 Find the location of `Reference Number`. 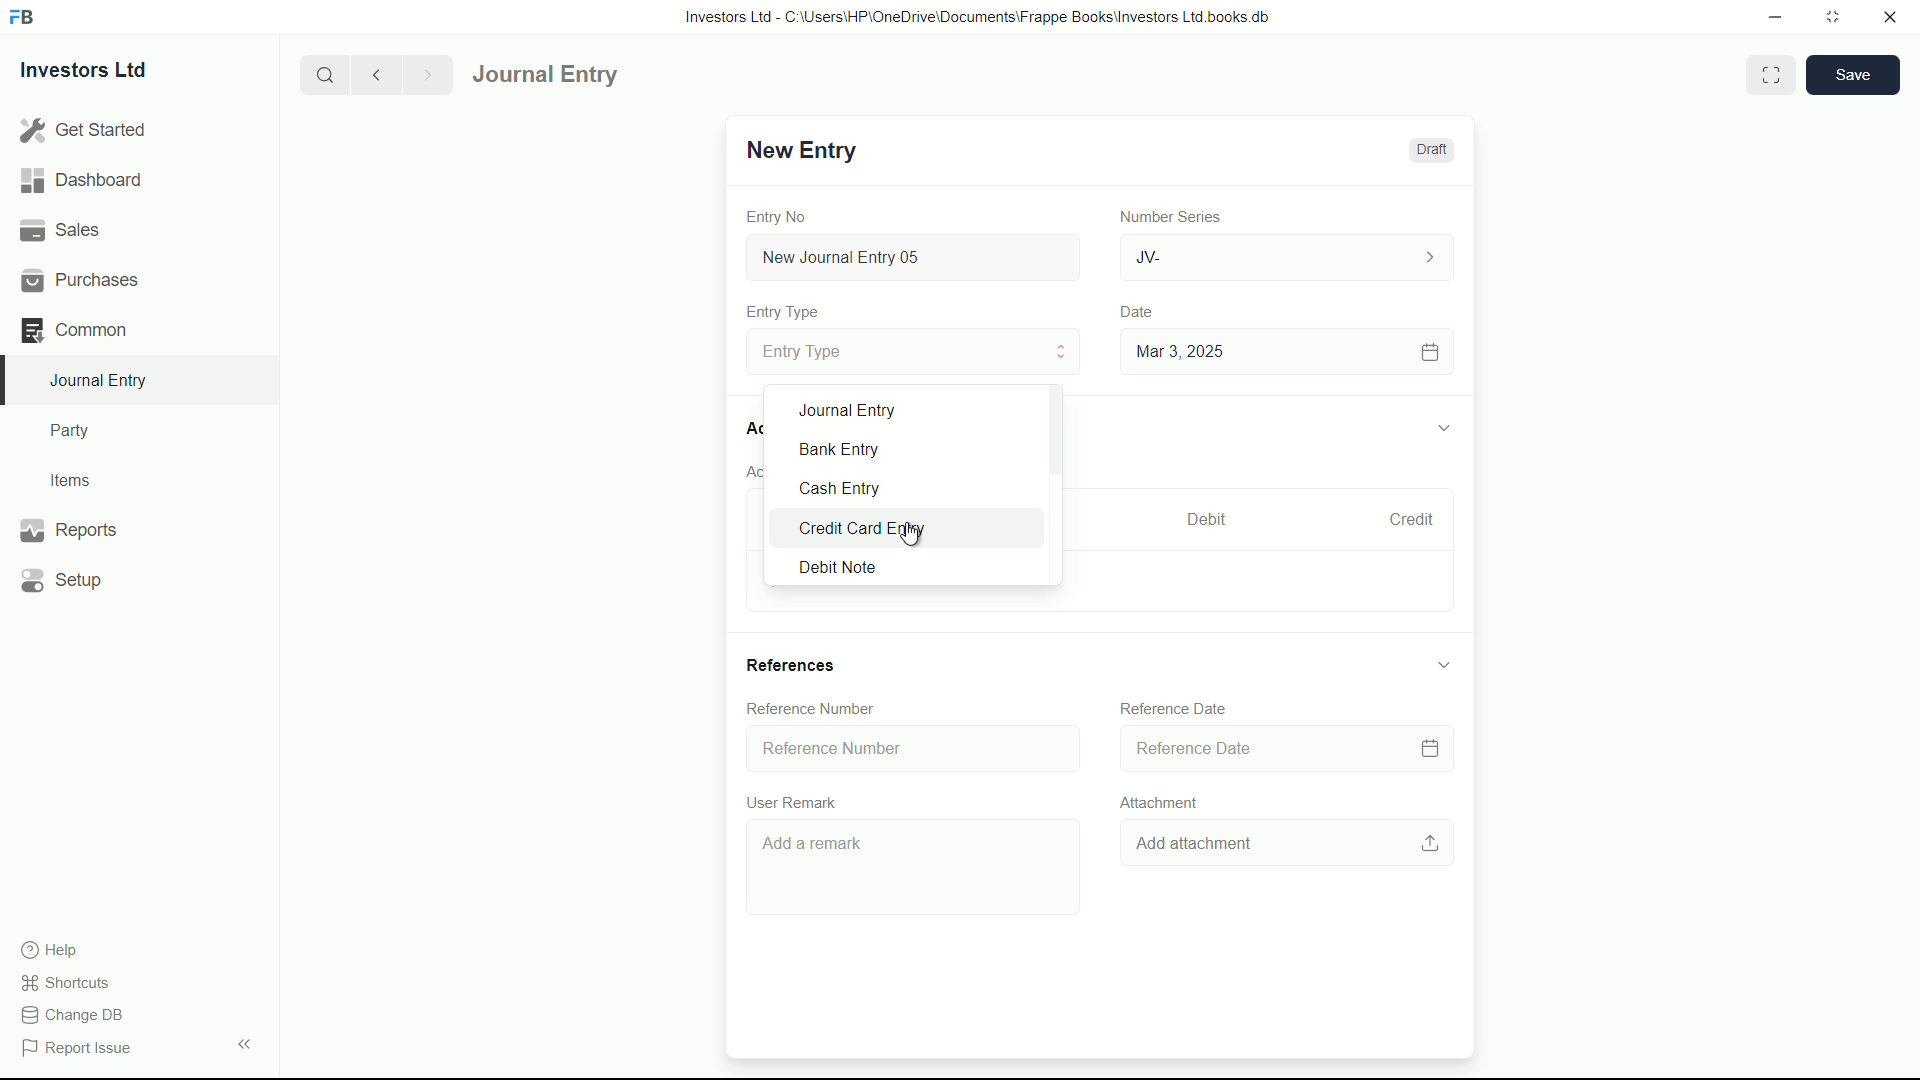

Reference Number is located at coordinates (812, 707).